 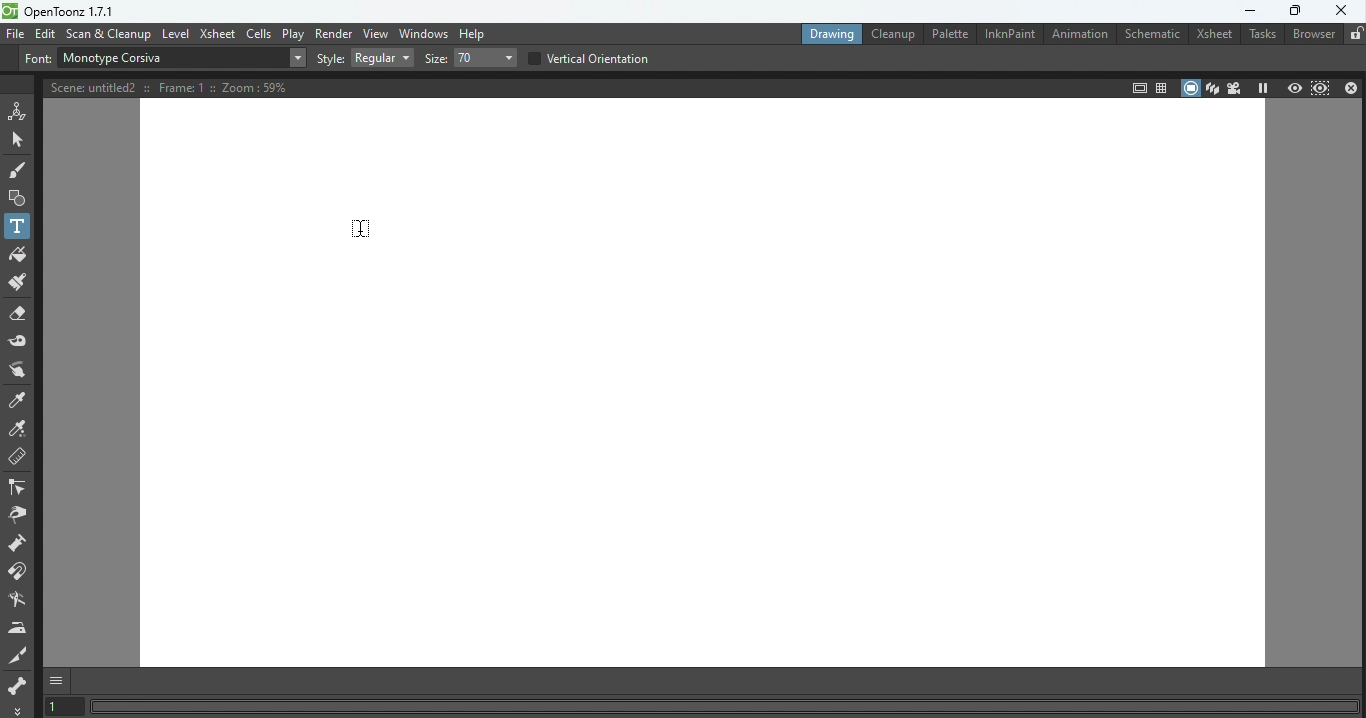 What do you see at coordinates (18, 142) in the screenshot?
I see `Selection tool` at bounding box center [18, 142].